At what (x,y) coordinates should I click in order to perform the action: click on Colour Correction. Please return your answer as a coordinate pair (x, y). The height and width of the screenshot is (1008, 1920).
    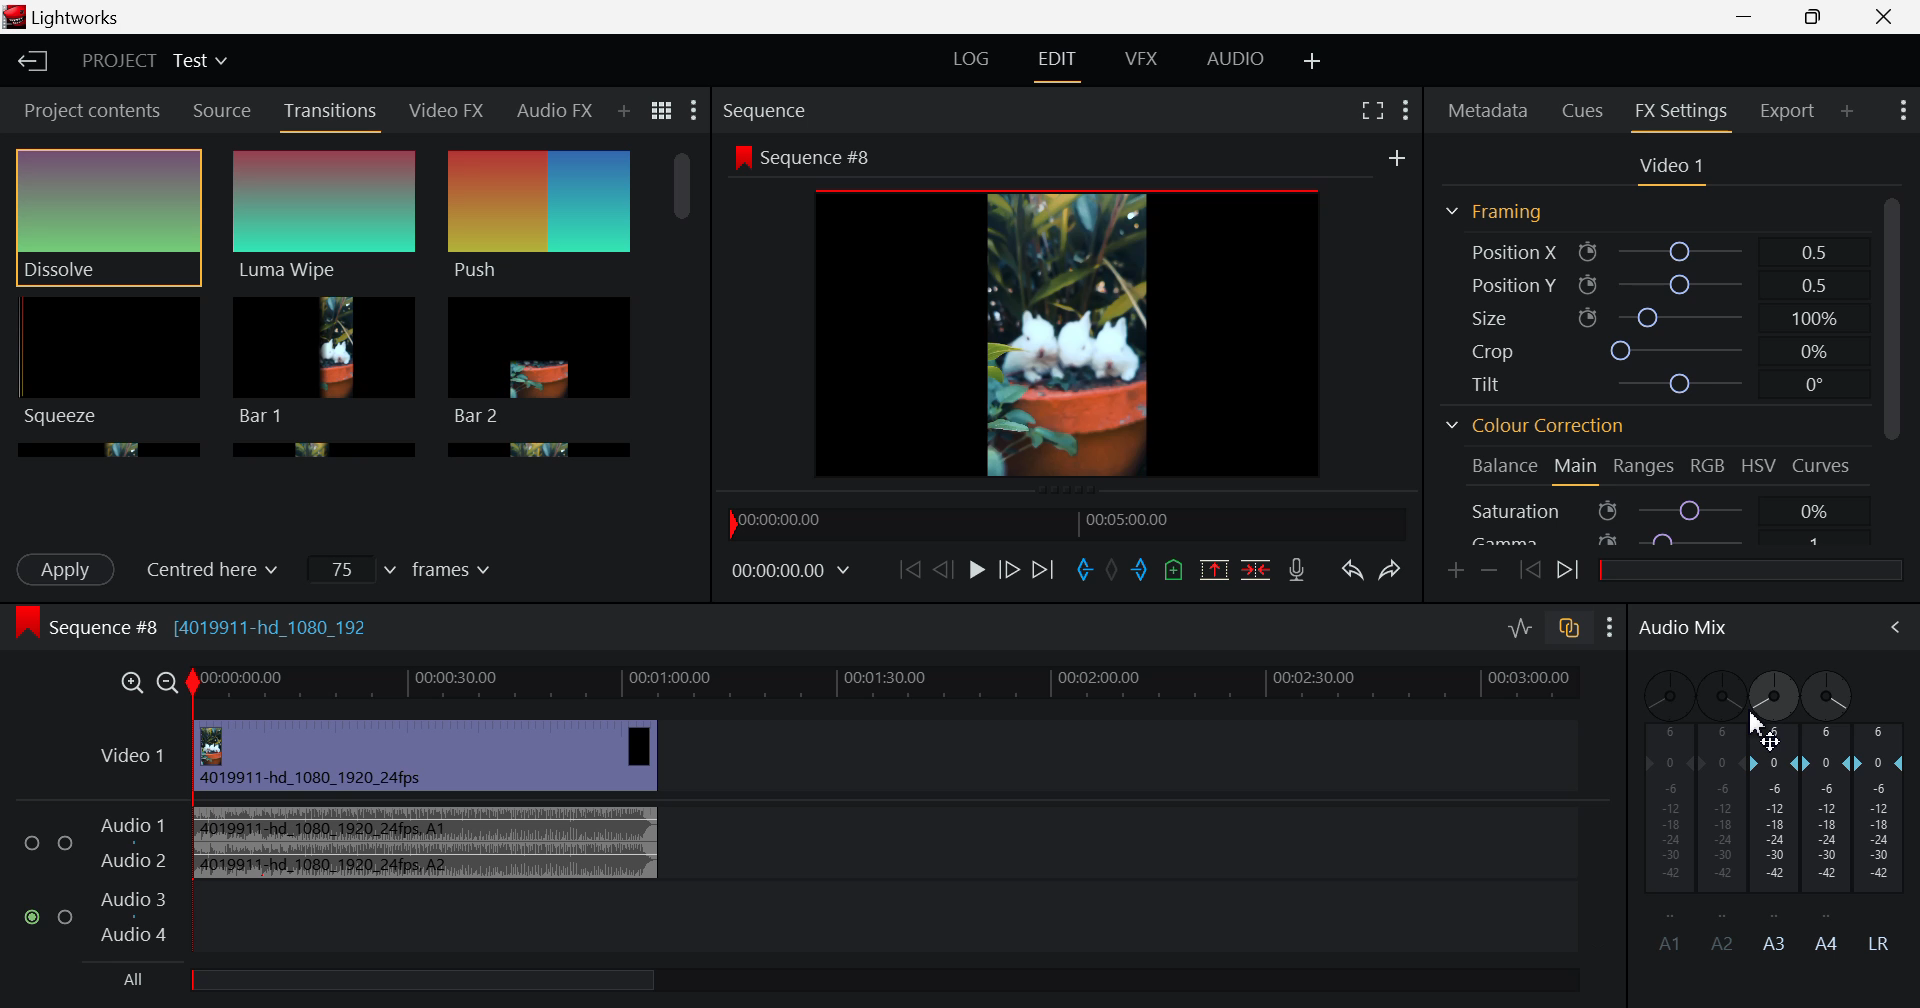
    Looking at the image, I should click on (1541, 424).